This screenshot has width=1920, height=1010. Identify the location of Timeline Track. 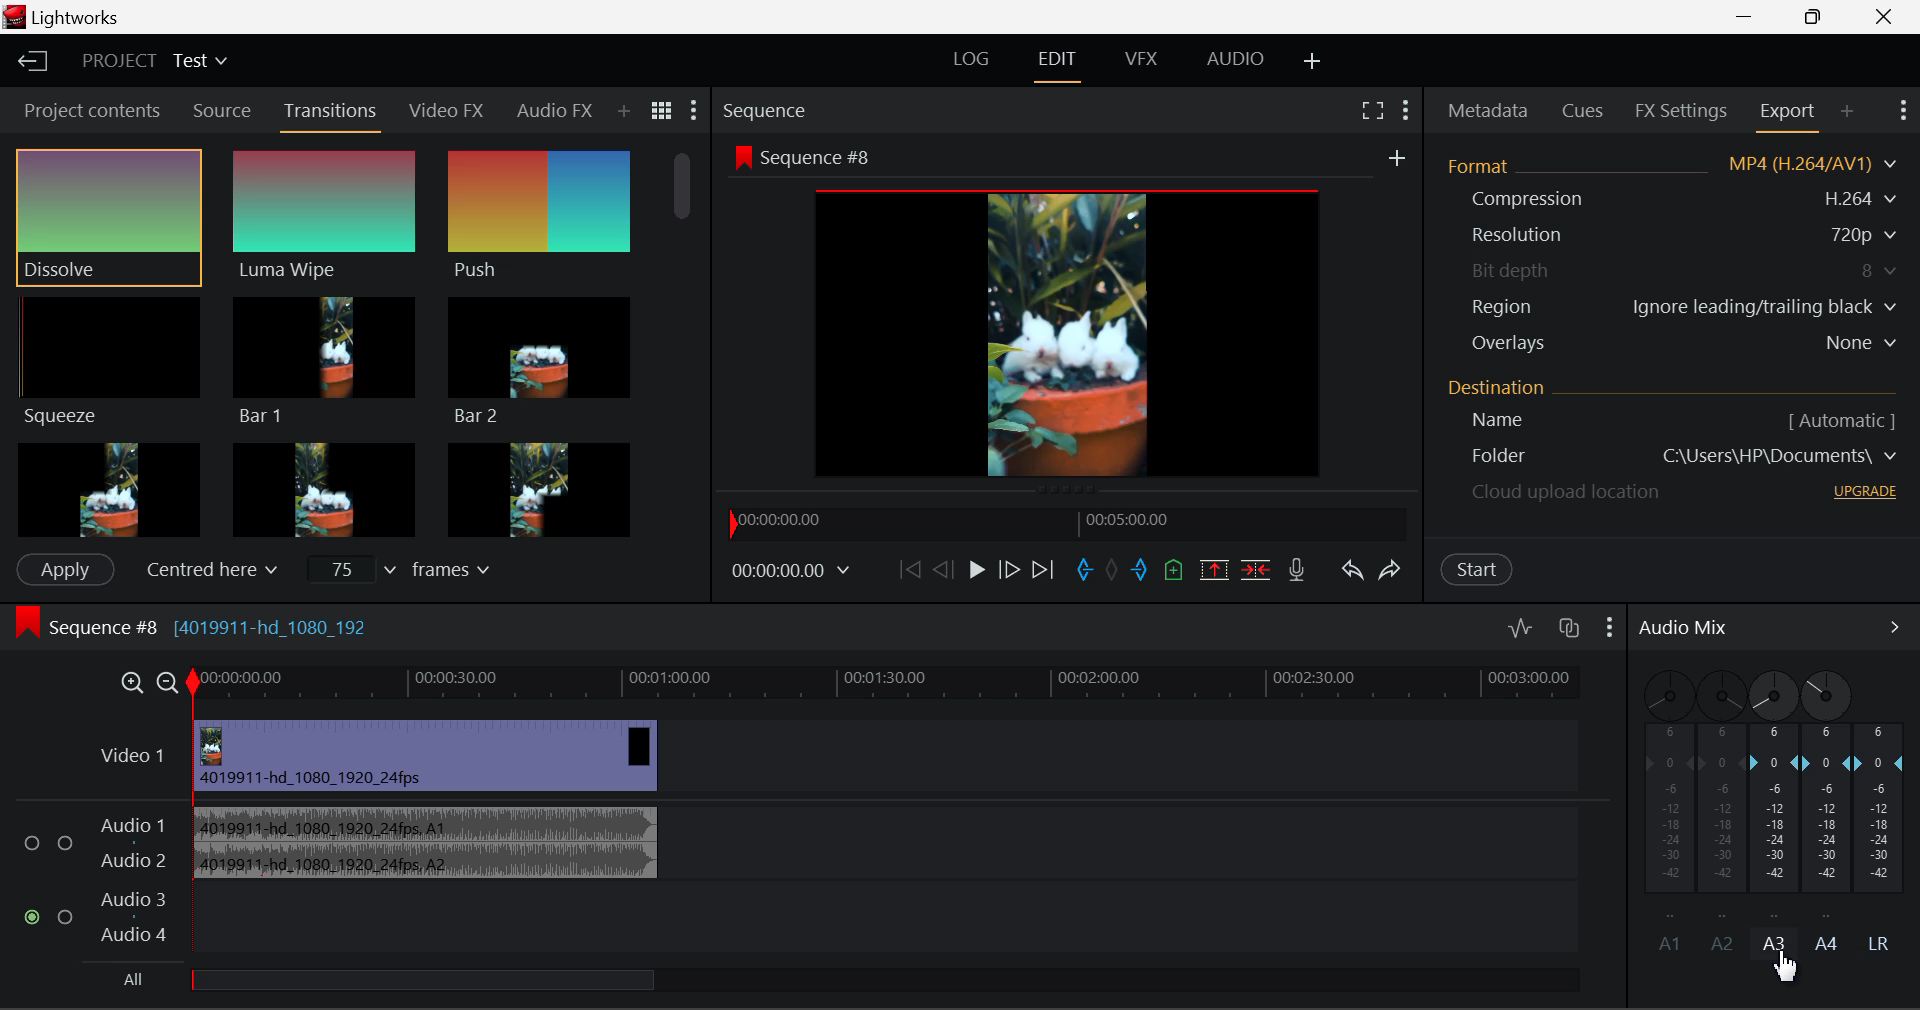
(904, 685).